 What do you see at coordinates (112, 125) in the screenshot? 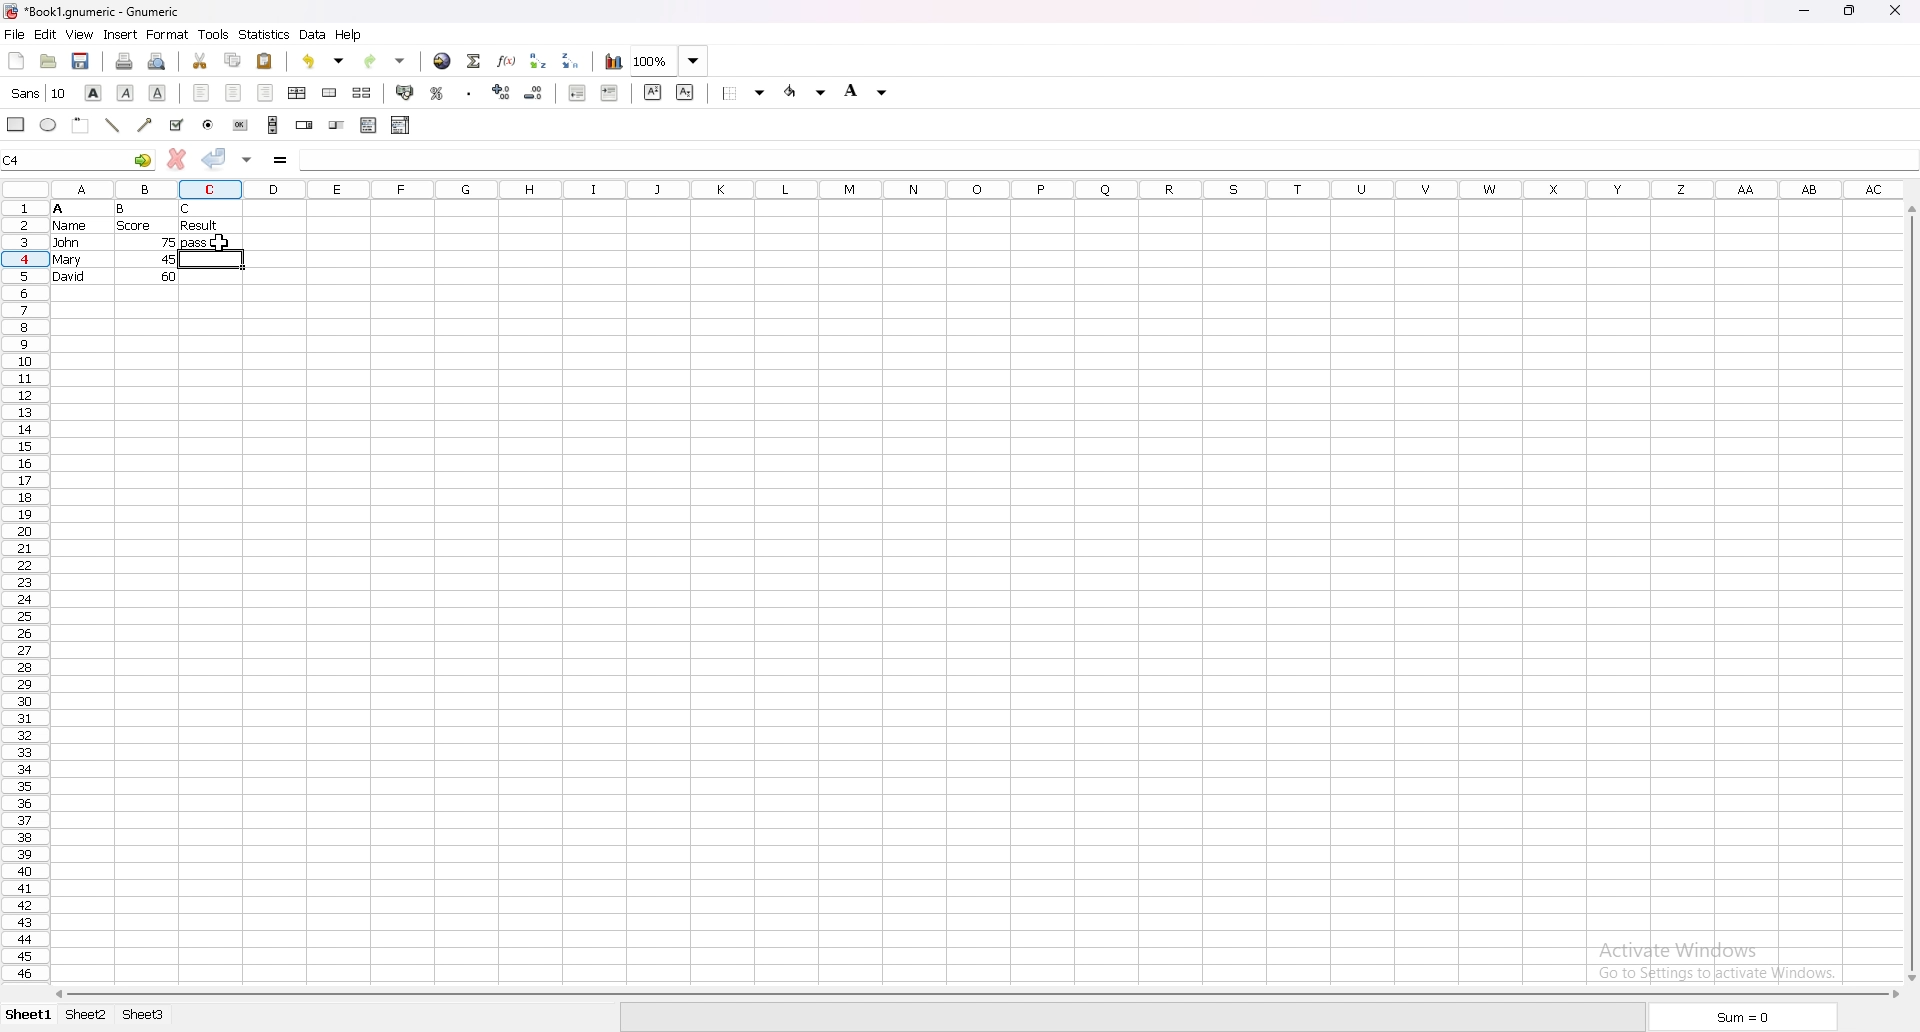
I see `line` at bounding box center [112, 125].